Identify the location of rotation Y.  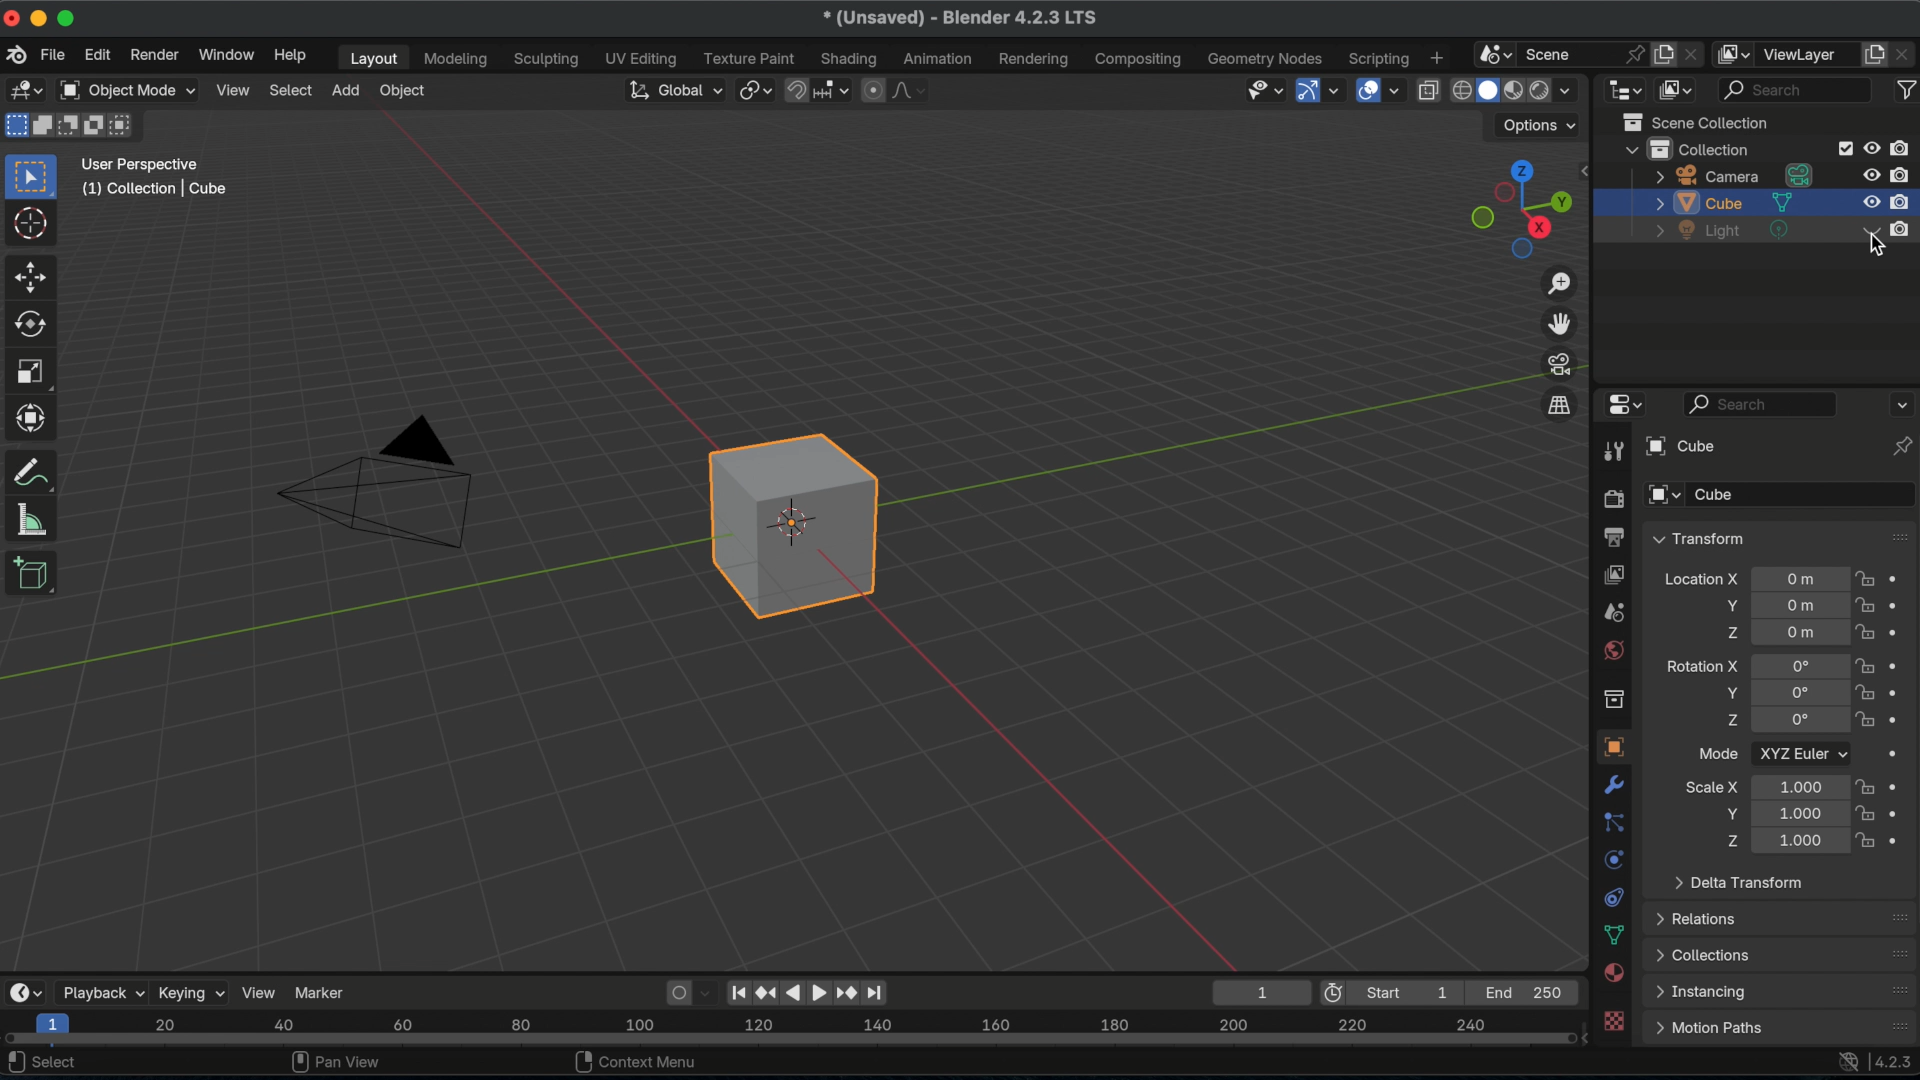
(1728, 692).